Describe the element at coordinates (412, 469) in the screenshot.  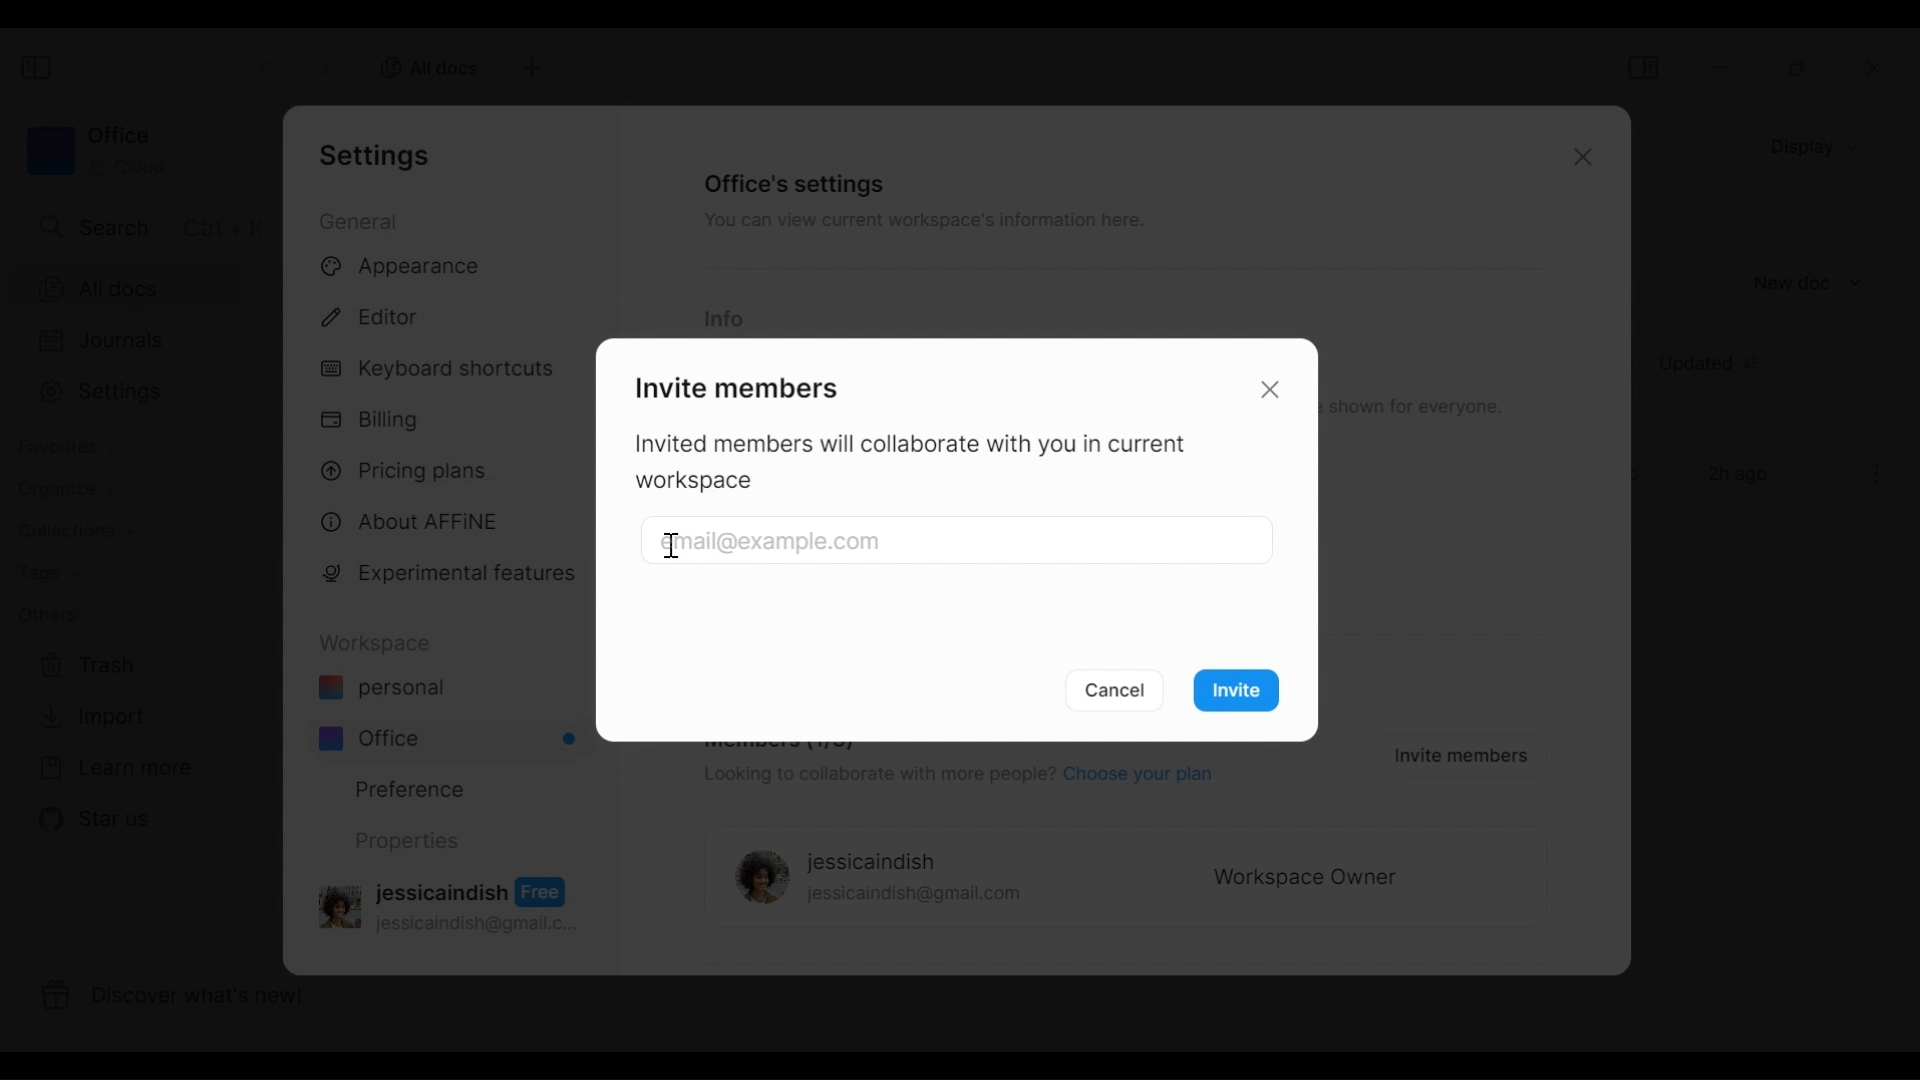
I see `Pricing plans` at that location.